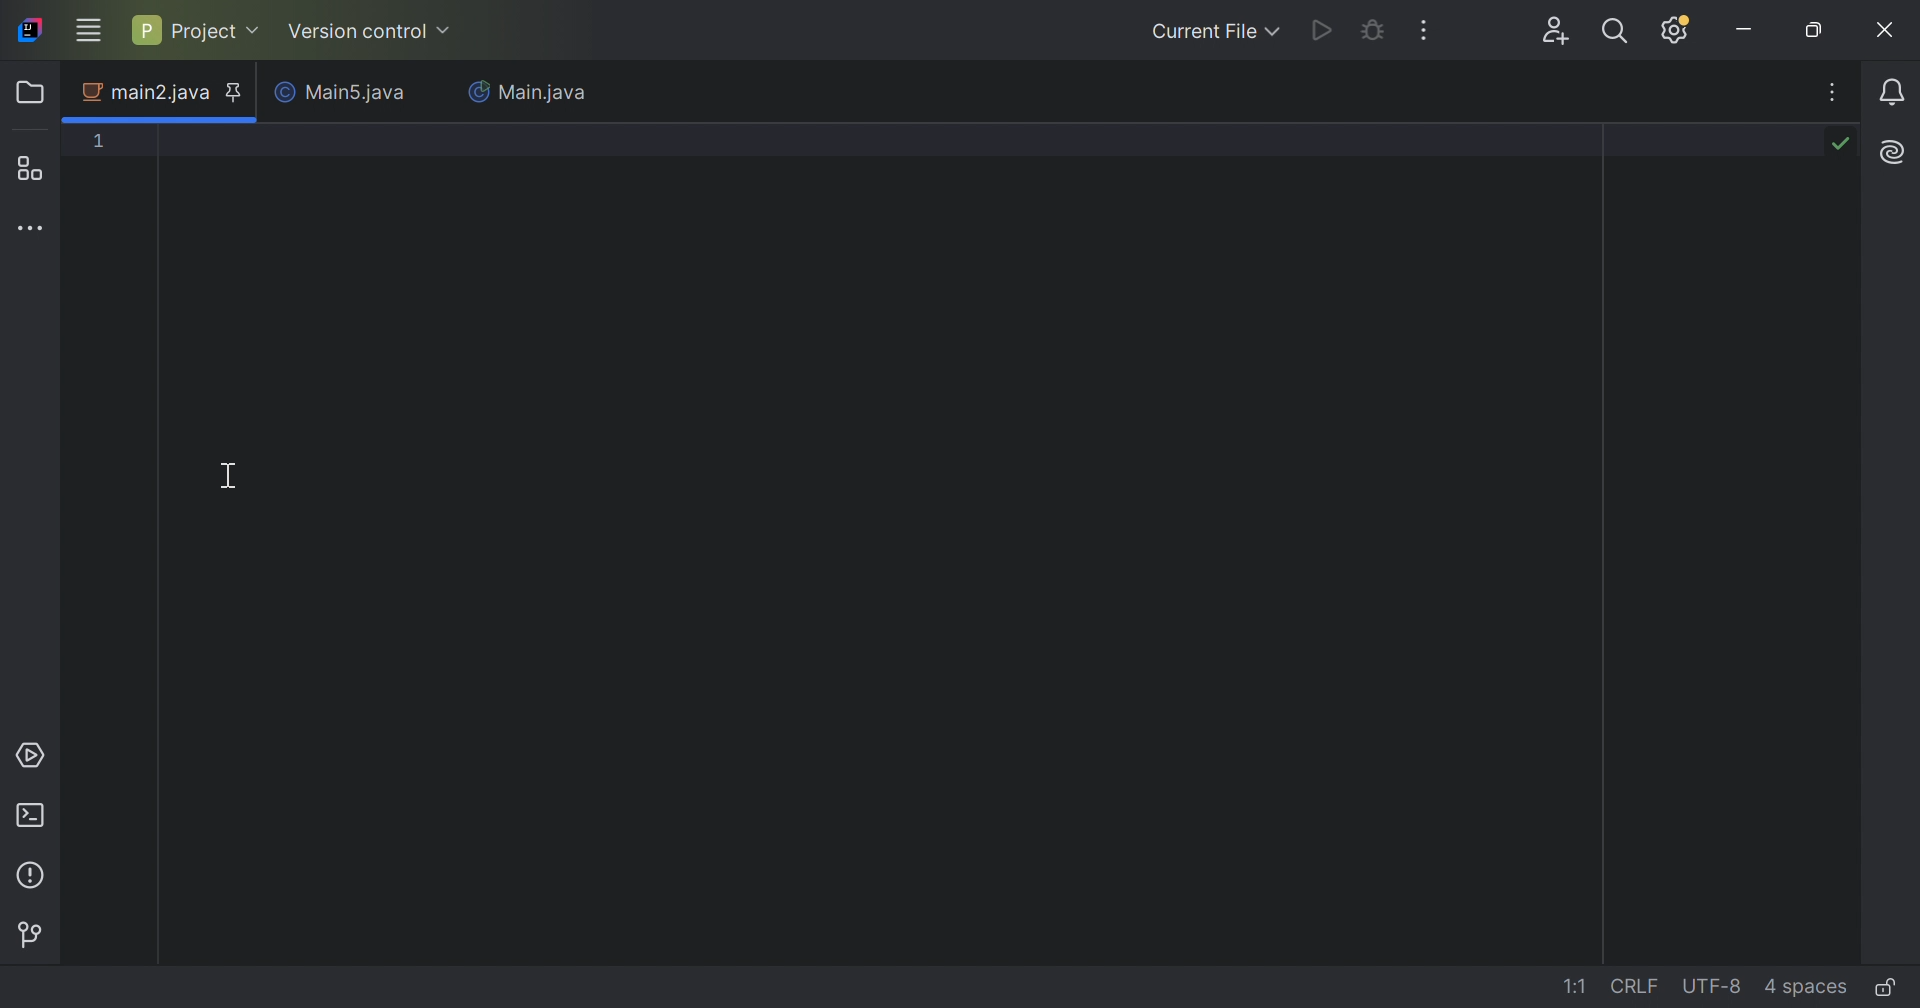 Image resolution: width=1920 pixels, height=1008 pixels. Describe the element at coordinates (33, 168) in the screenshot. I see `Structure` at that location.